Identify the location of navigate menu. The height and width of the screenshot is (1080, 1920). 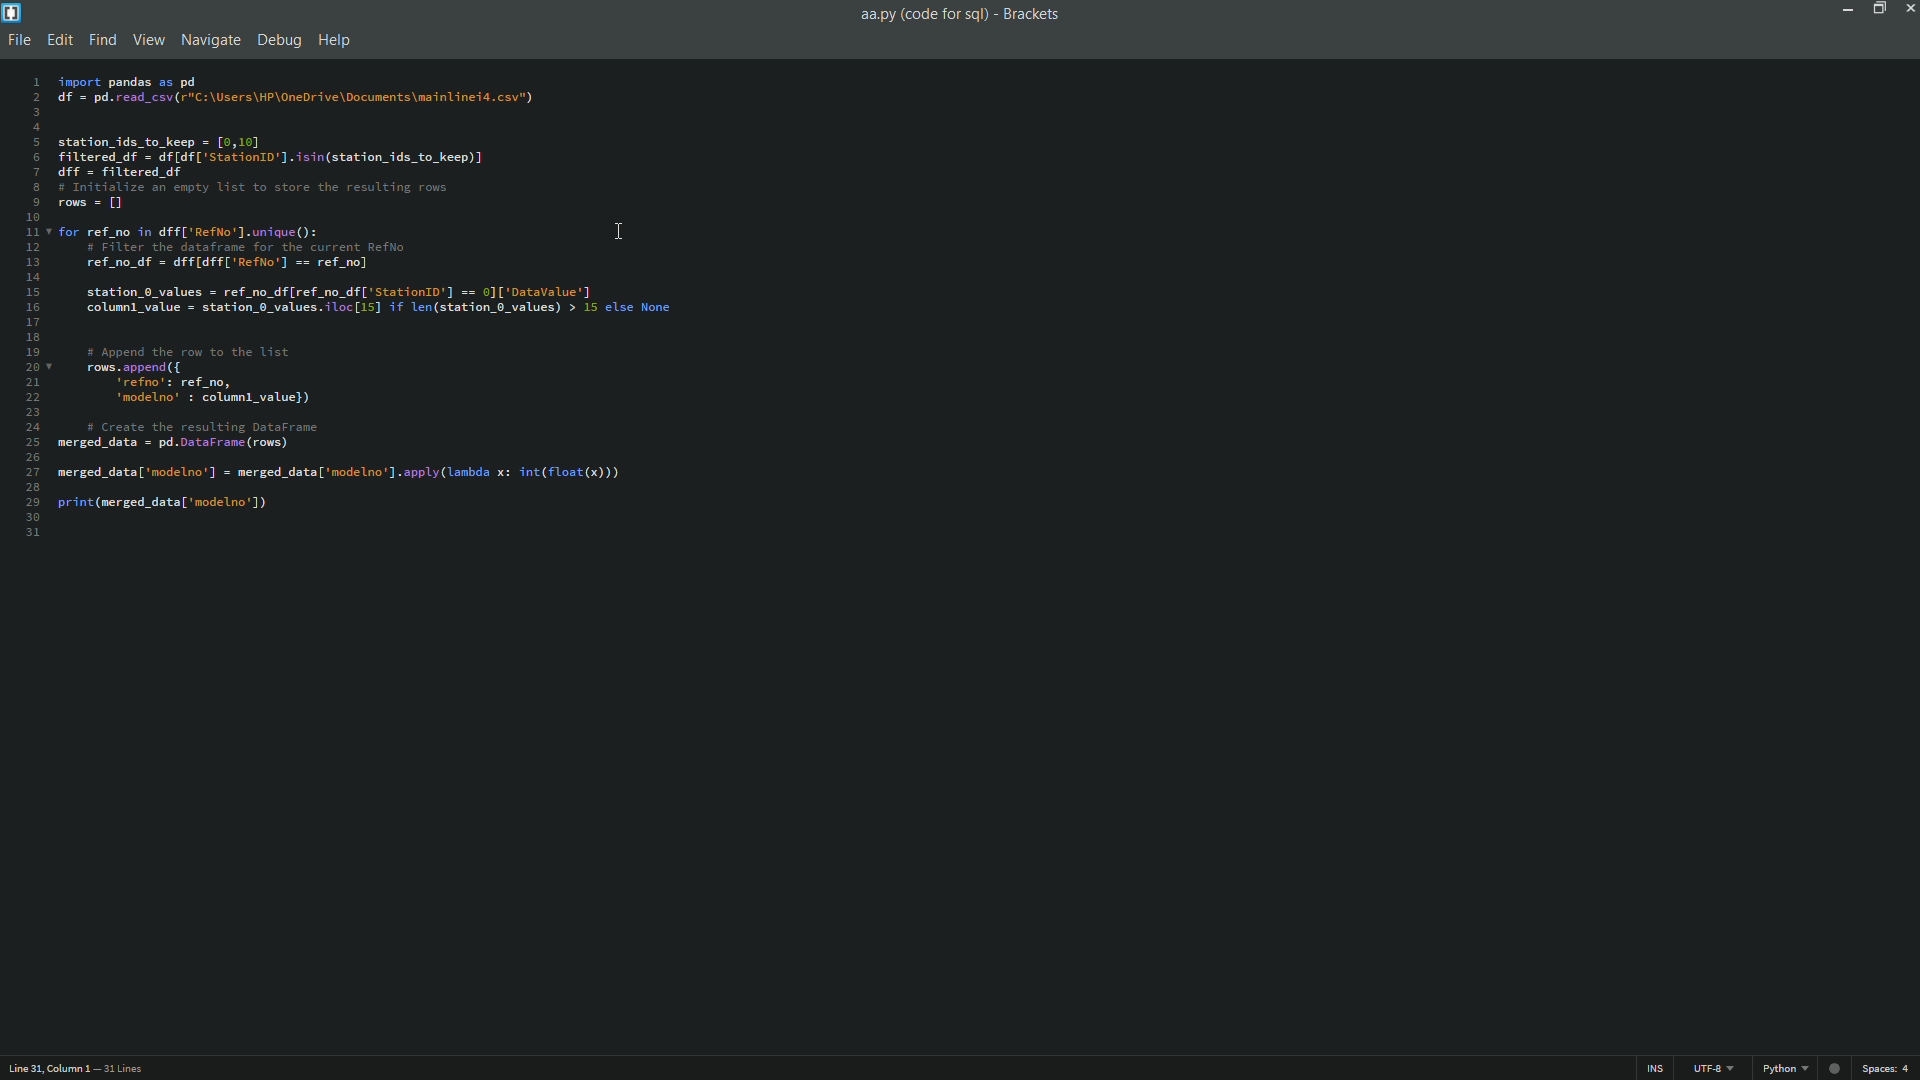
(211, 40).